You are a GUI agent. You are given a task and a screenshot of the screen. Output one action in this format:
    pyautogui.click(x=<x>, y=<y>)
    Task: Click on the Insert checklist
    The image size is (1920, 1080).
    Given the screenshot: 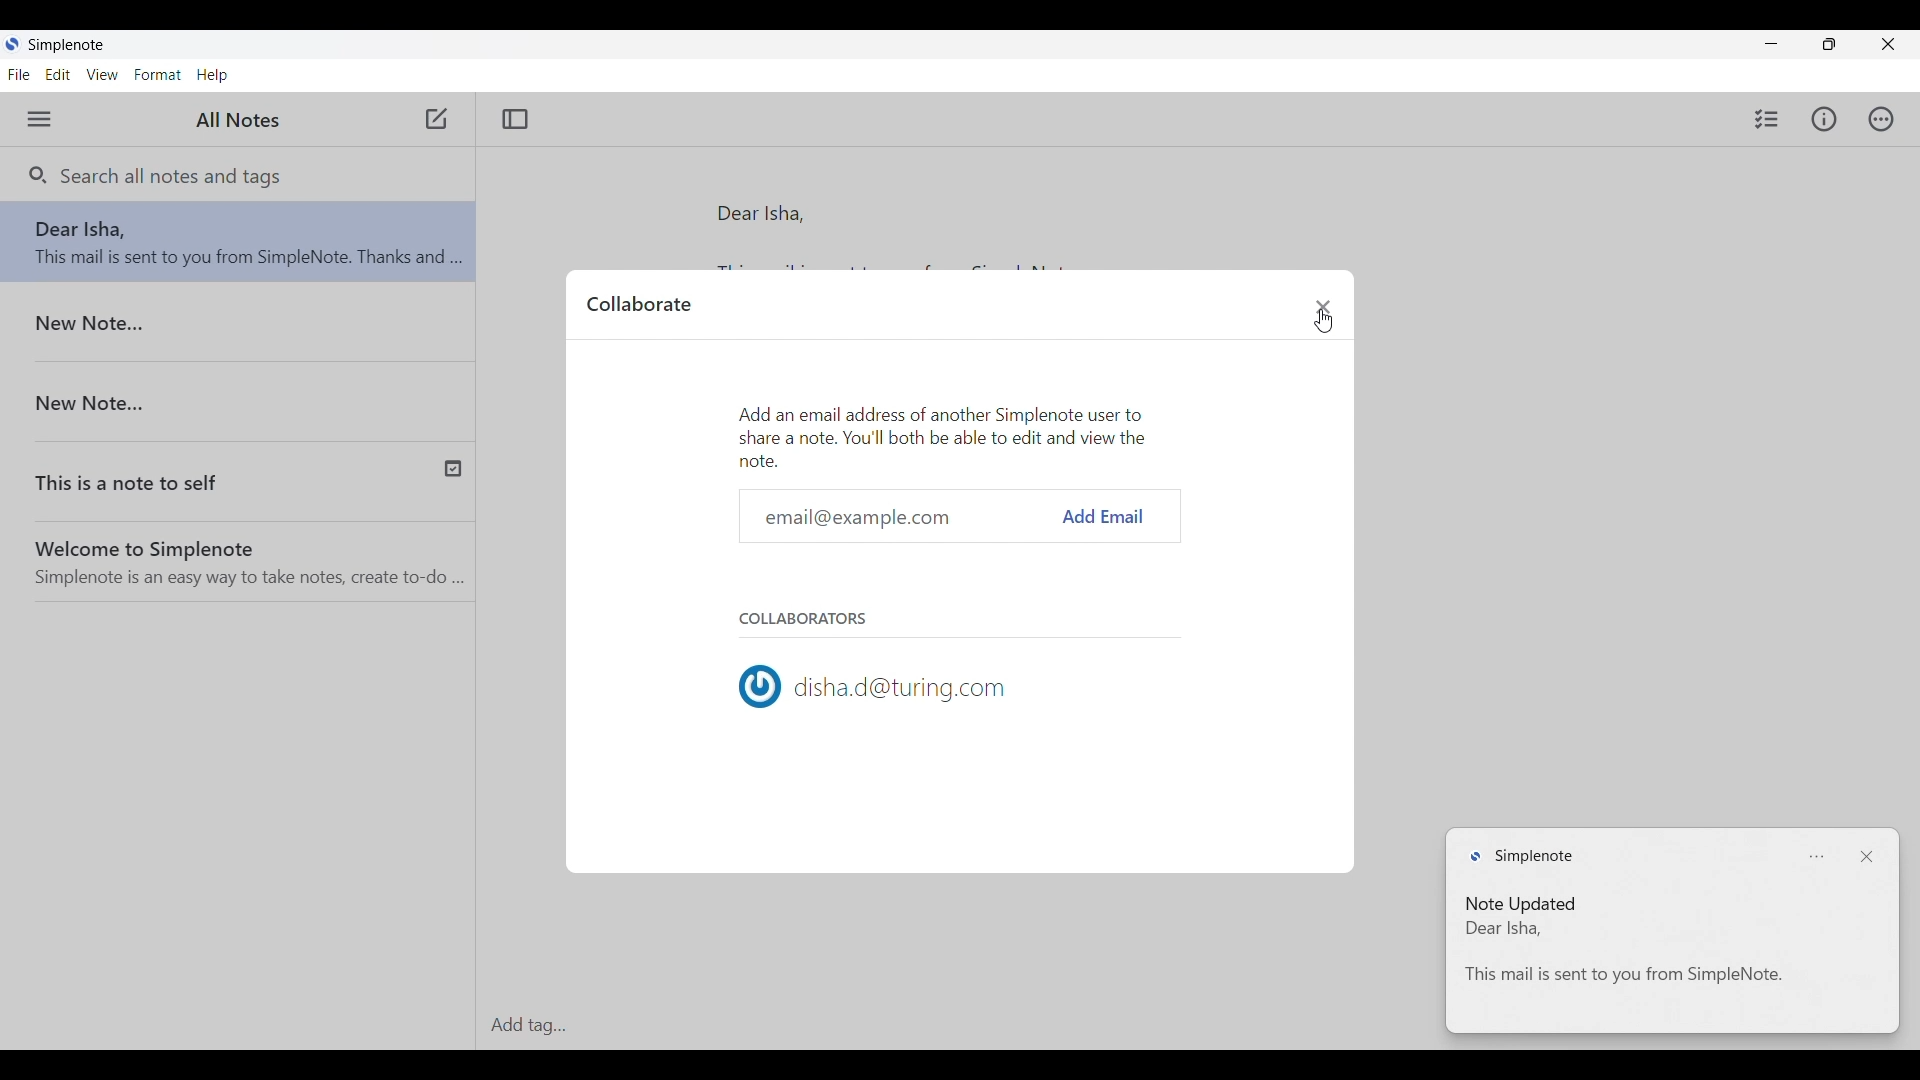 What is the action you would take?
    pyautogui.click(x=1767, y=118)
    